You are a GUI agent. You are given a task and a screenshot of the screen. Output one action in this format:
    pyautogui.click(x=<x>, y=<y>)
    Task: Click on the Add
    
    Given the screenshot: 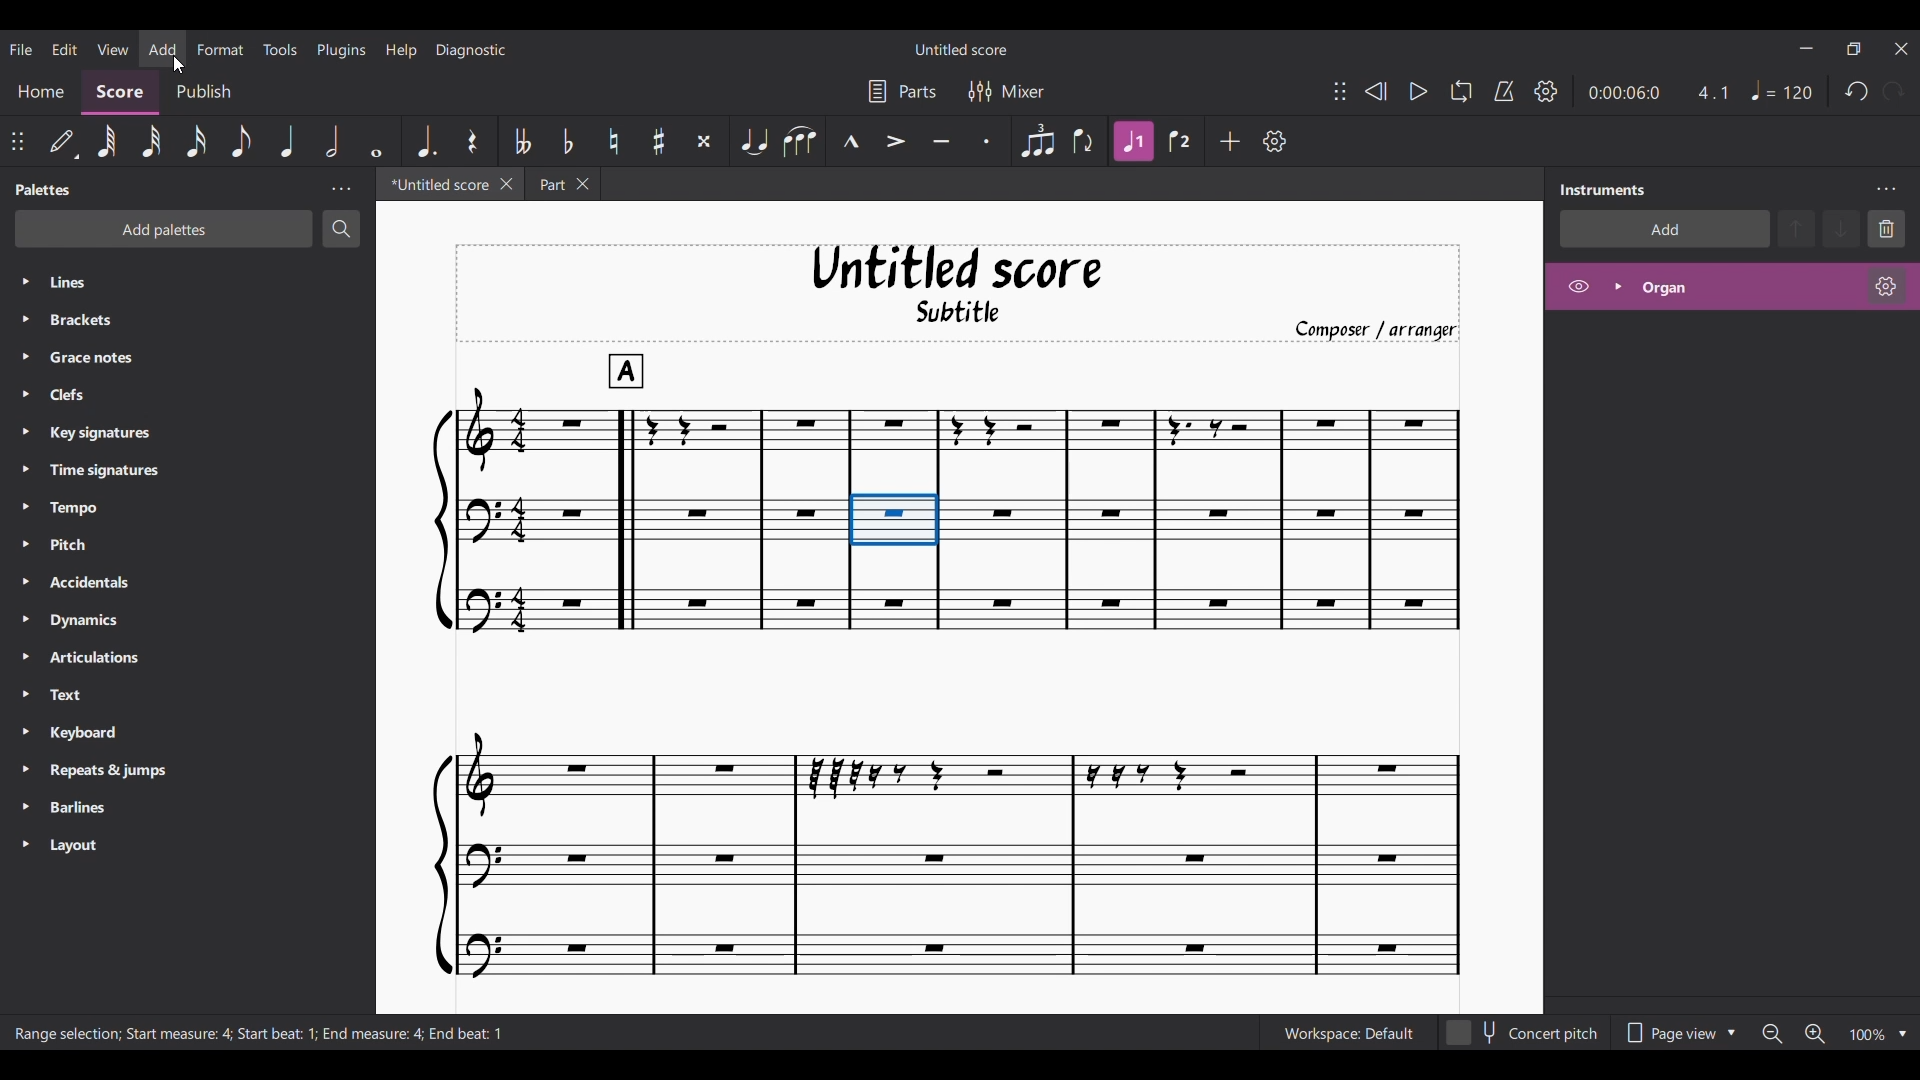 What is the action you would take?
    pyautogui.click(x=1230, y=141)
    